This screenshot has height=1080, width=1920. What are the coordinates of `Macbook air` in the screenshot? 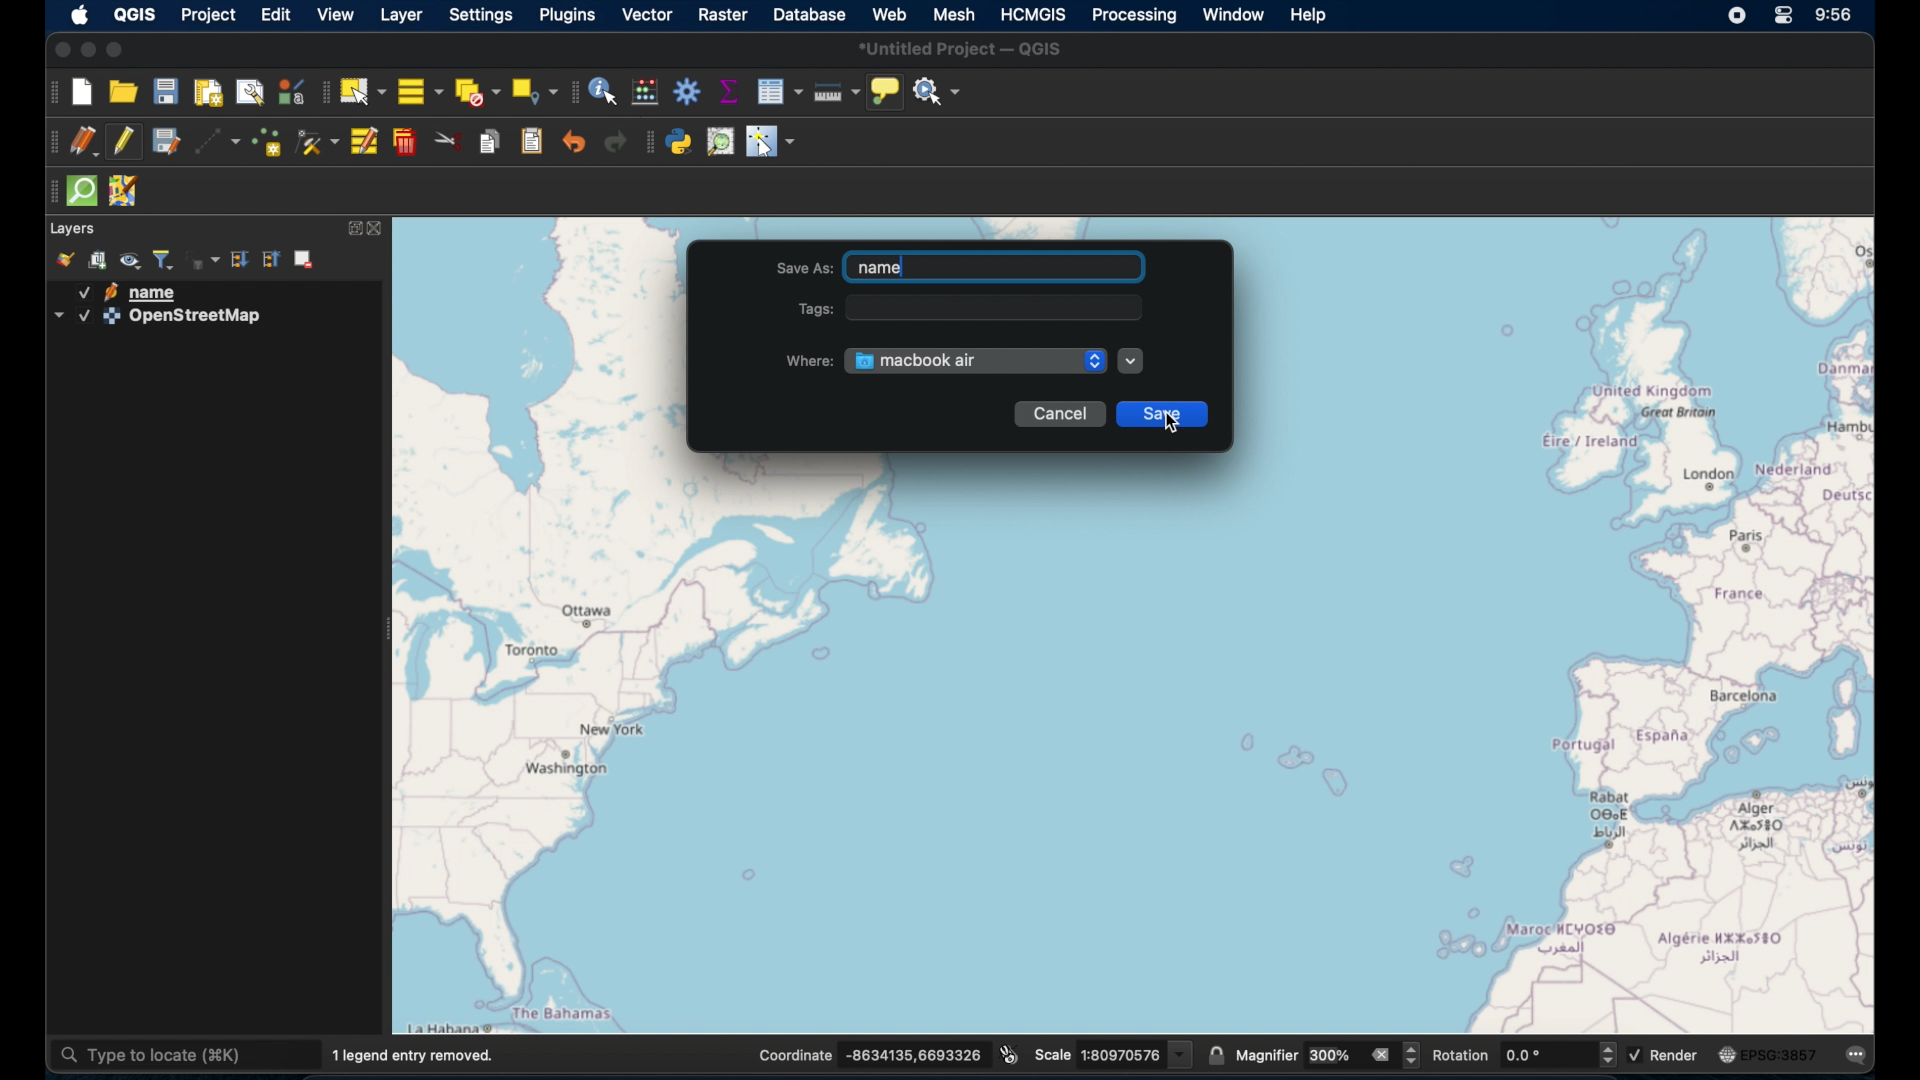 It's located at (977, 359).